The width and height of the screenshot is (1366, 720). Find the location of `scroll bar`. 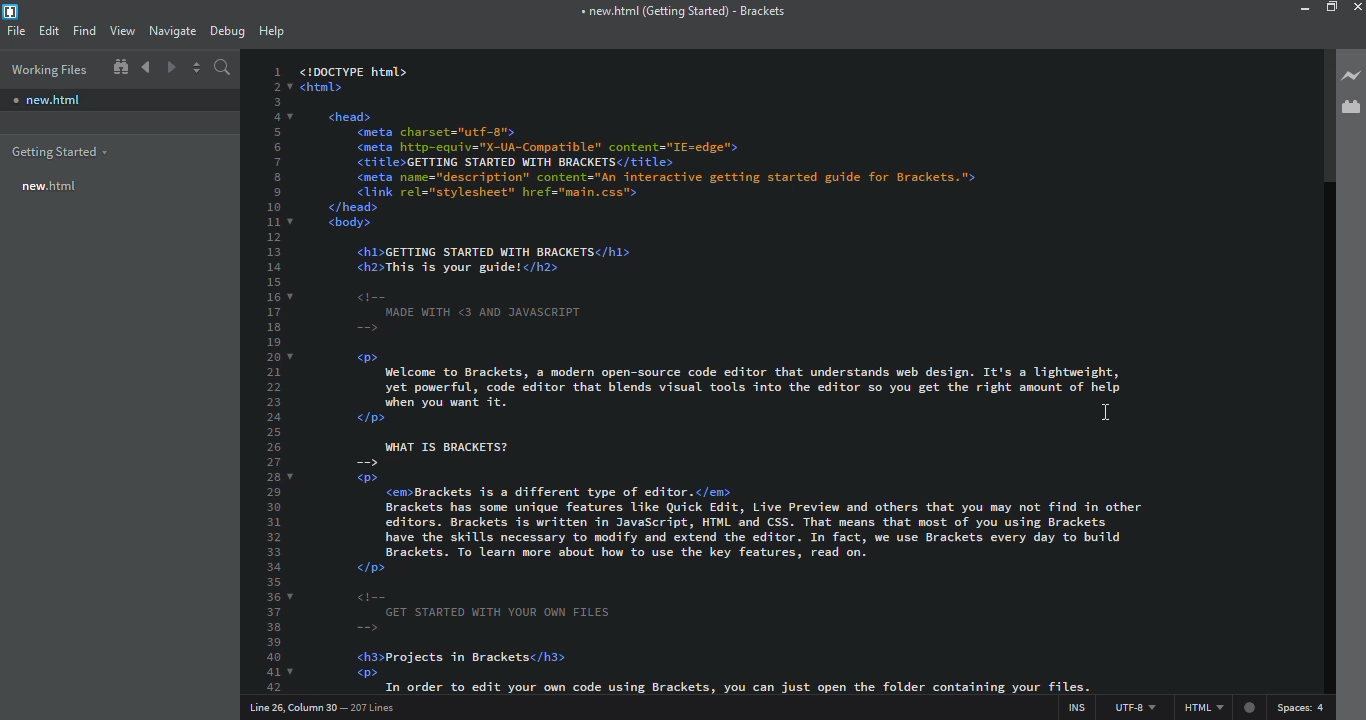

scroll bar is located at coordinates (1320, 116).